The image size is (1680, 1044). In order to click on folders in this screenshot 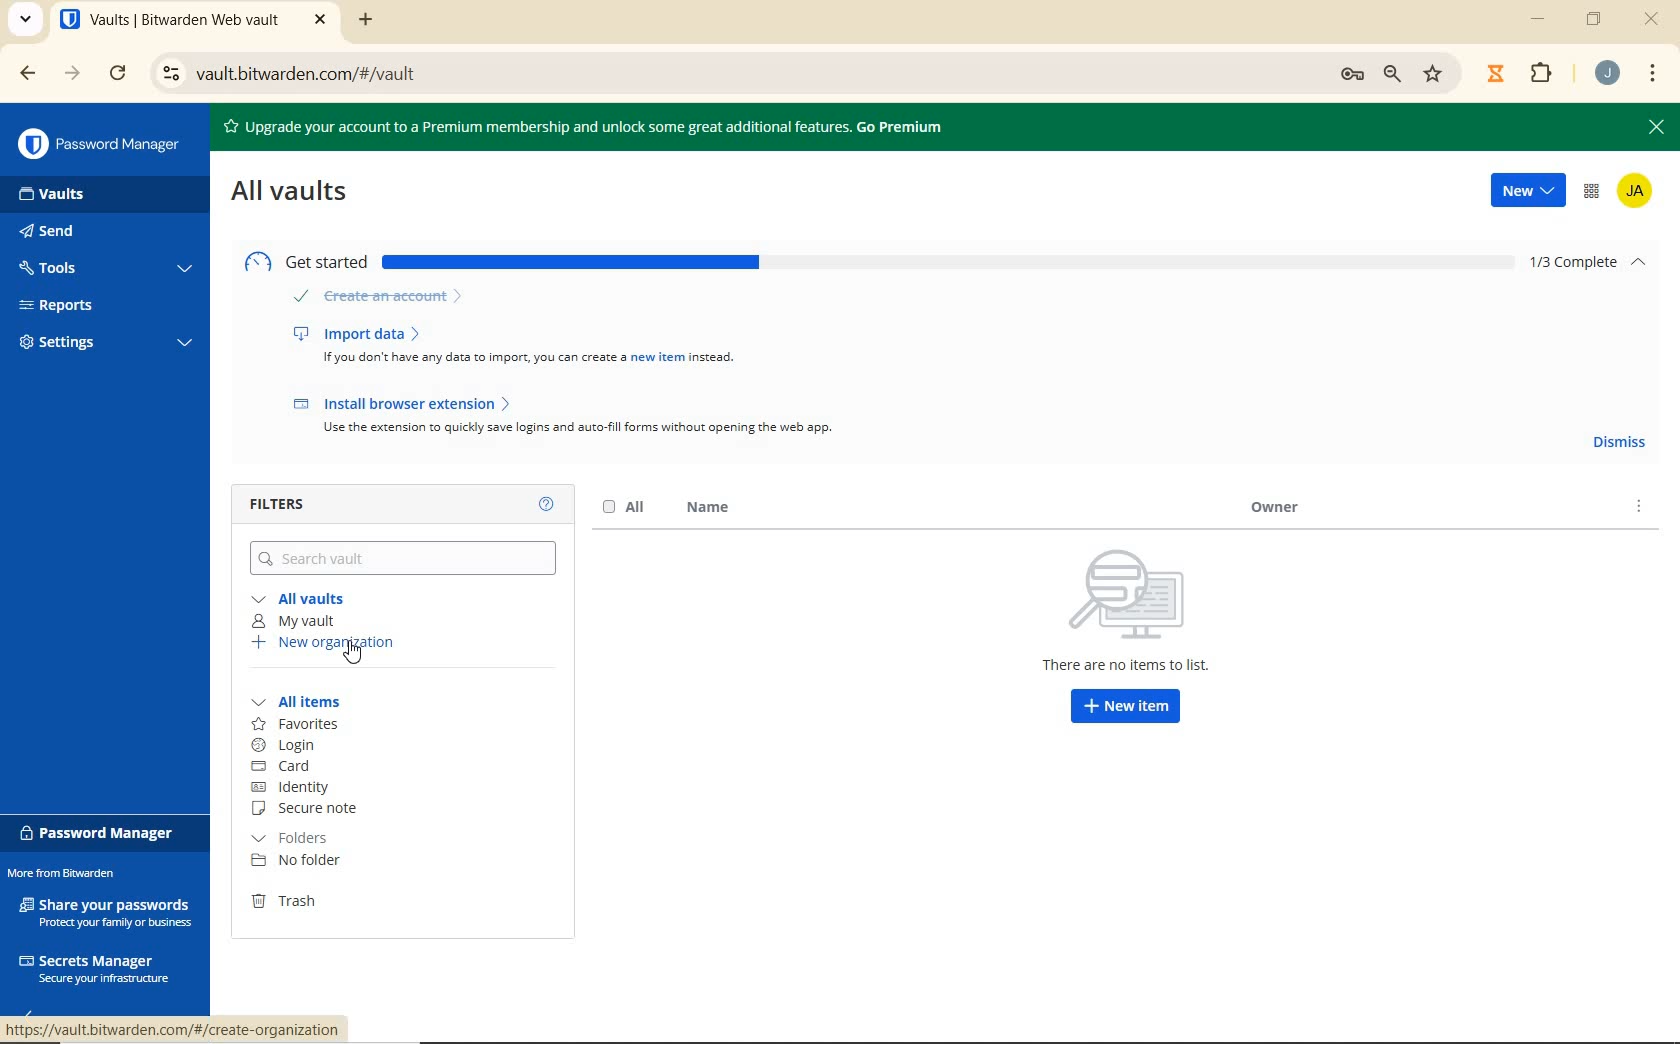, I will do `click(297, 838)`.